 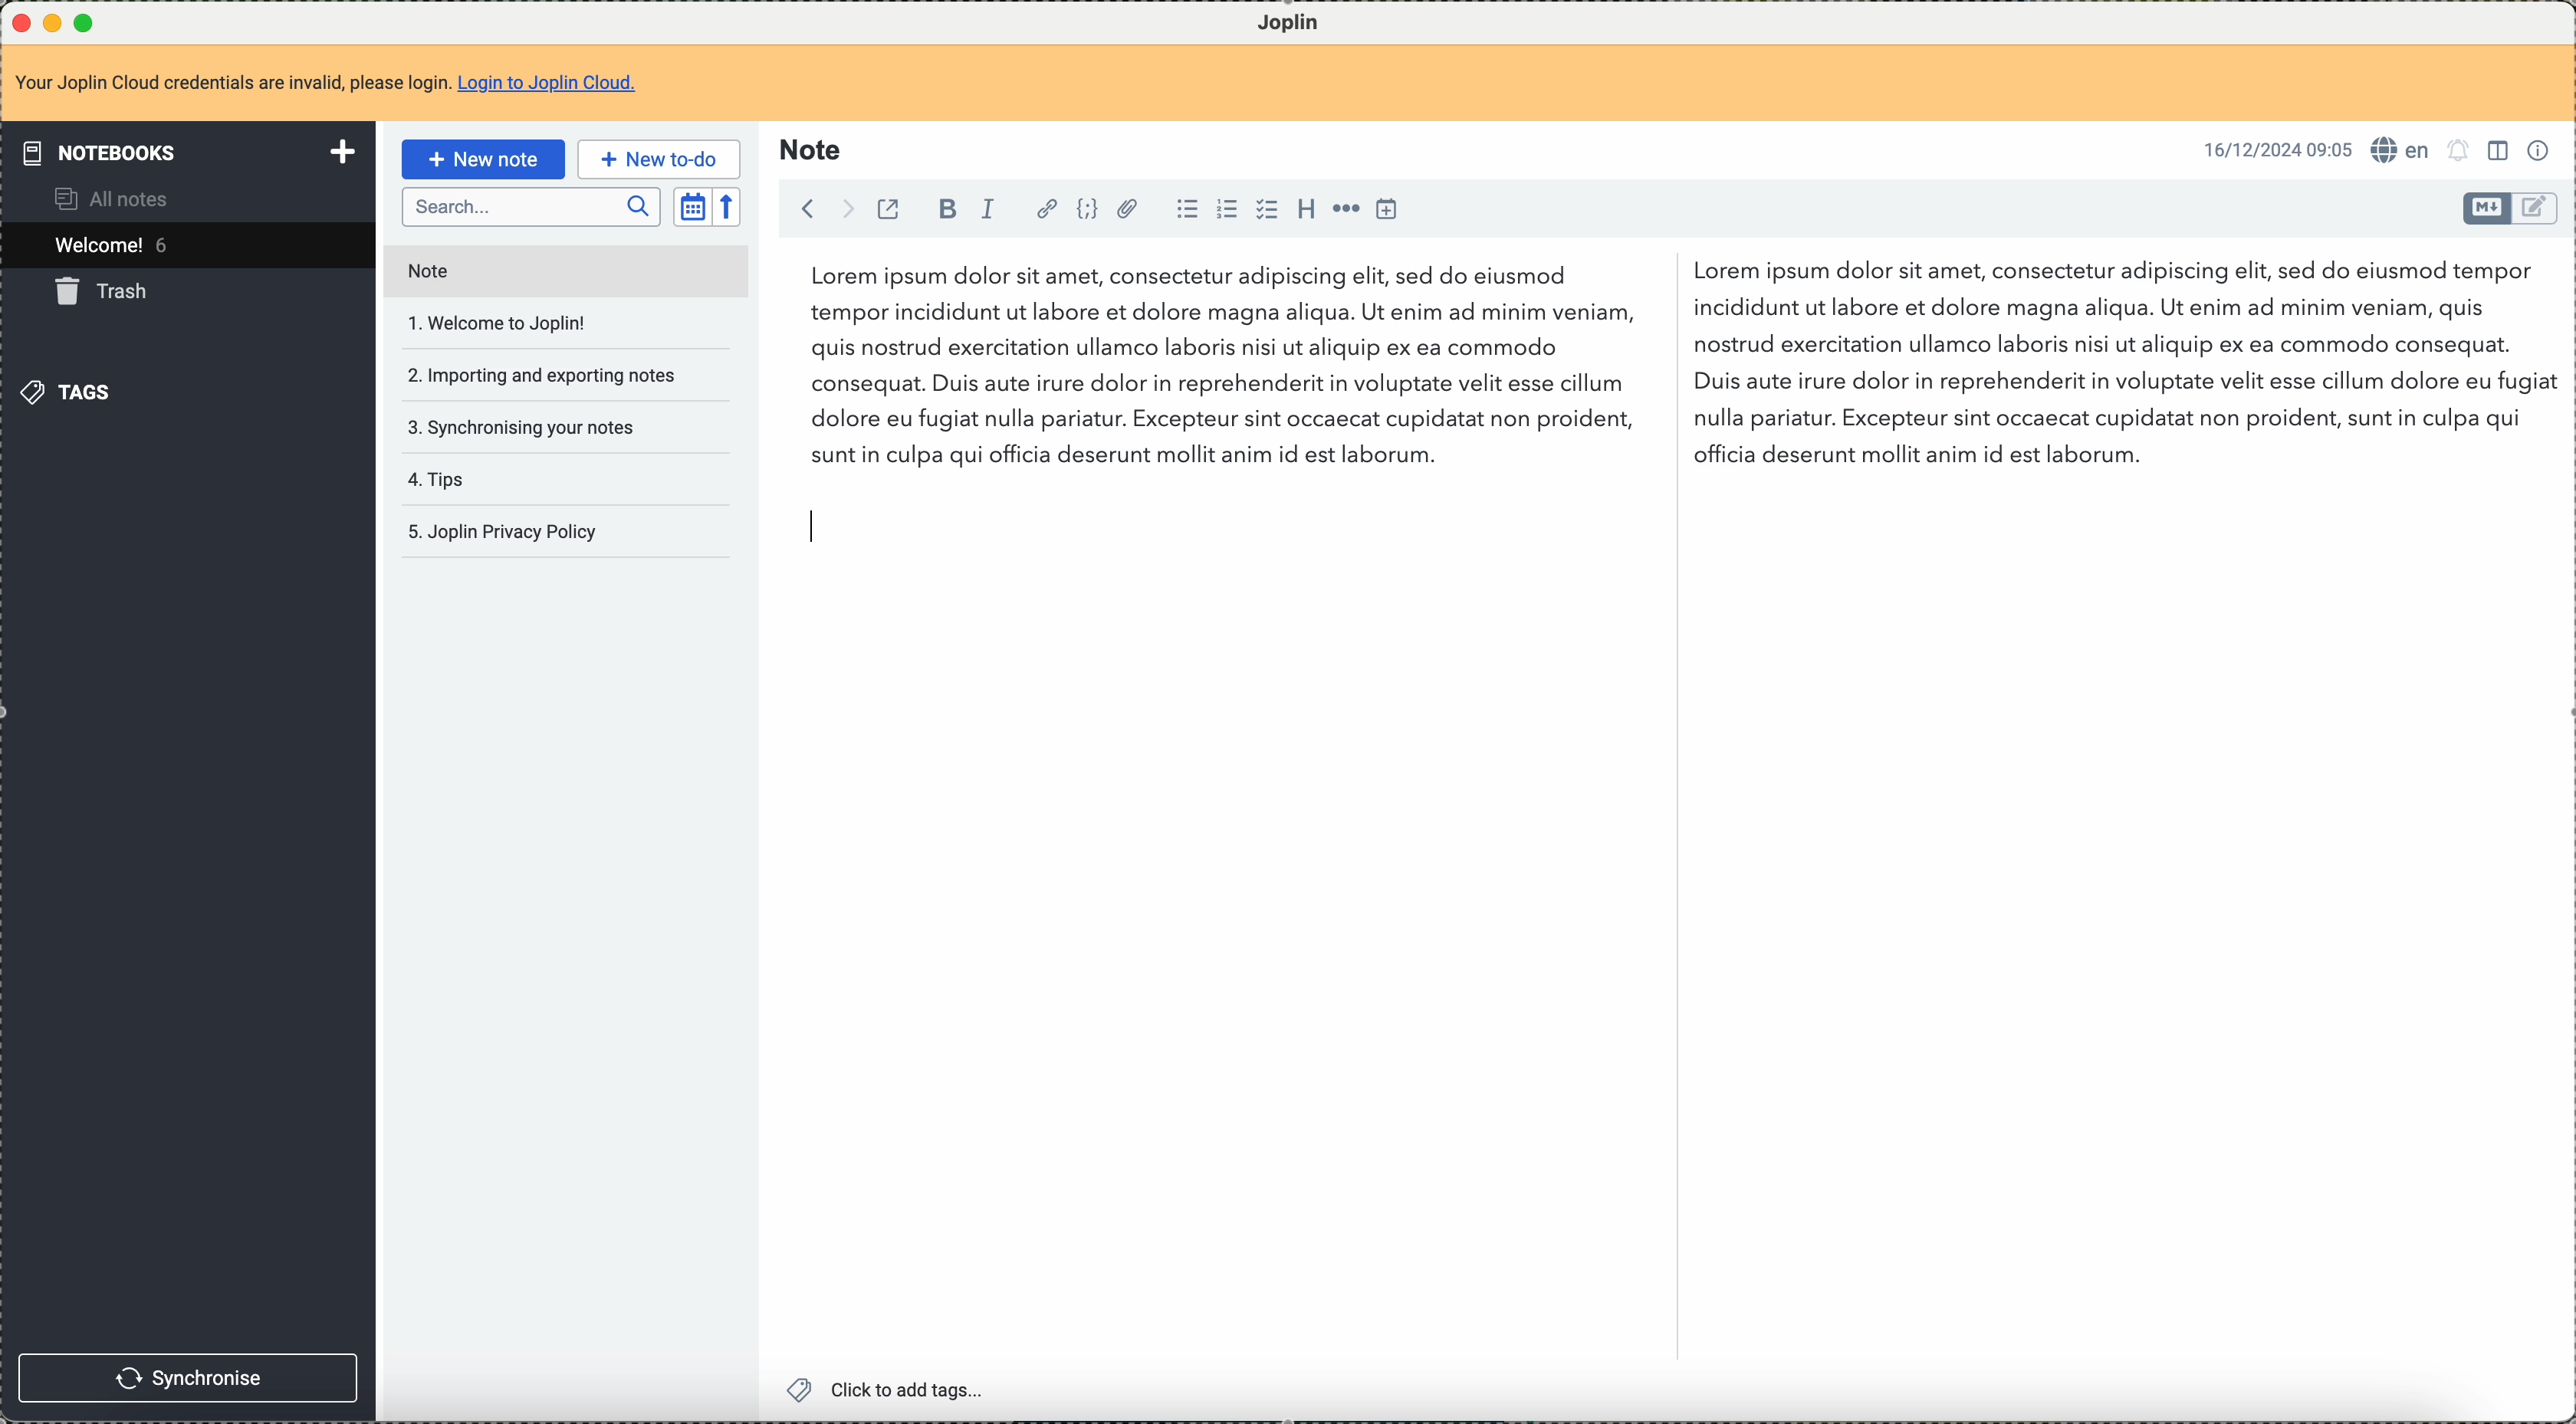 What do you see at coordinates (947, 209) in the screenshot?
I see `bold` at bounding box center [947, 209].